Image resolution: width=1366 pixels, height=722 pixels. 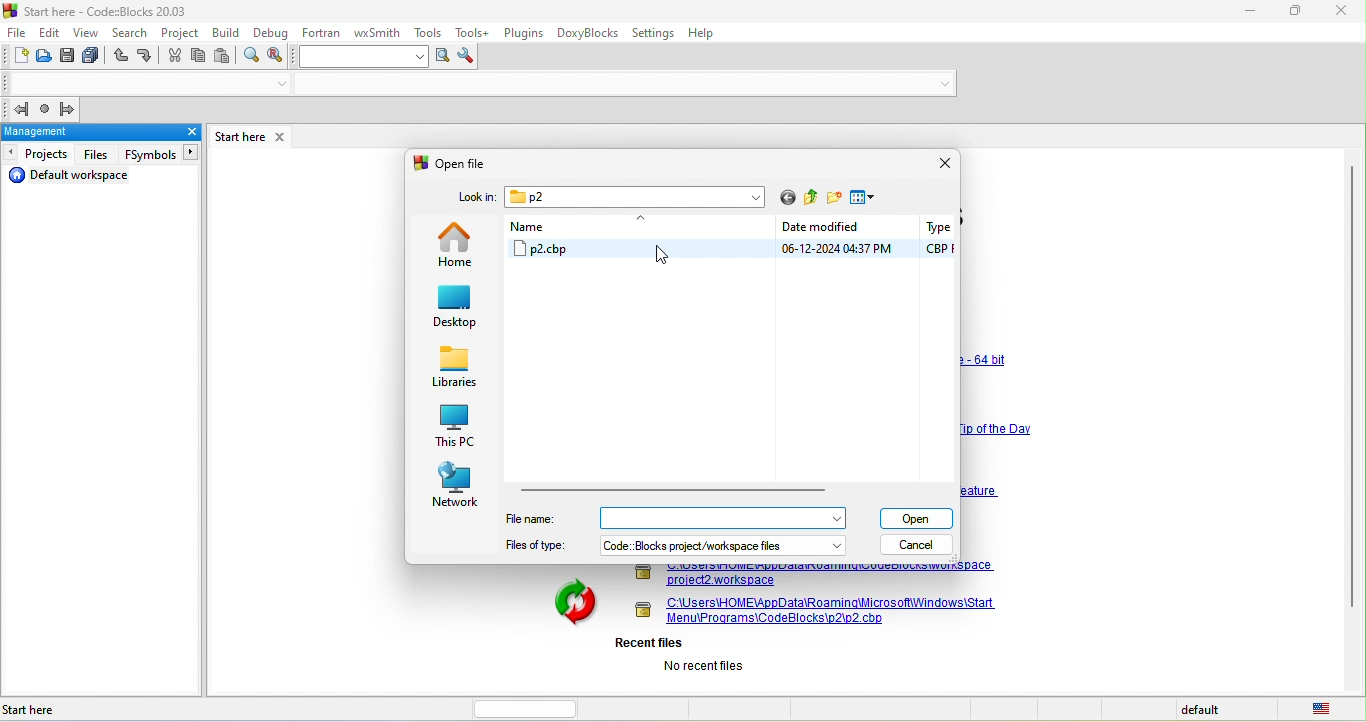 I want to click on , so click(x=938, y=237).